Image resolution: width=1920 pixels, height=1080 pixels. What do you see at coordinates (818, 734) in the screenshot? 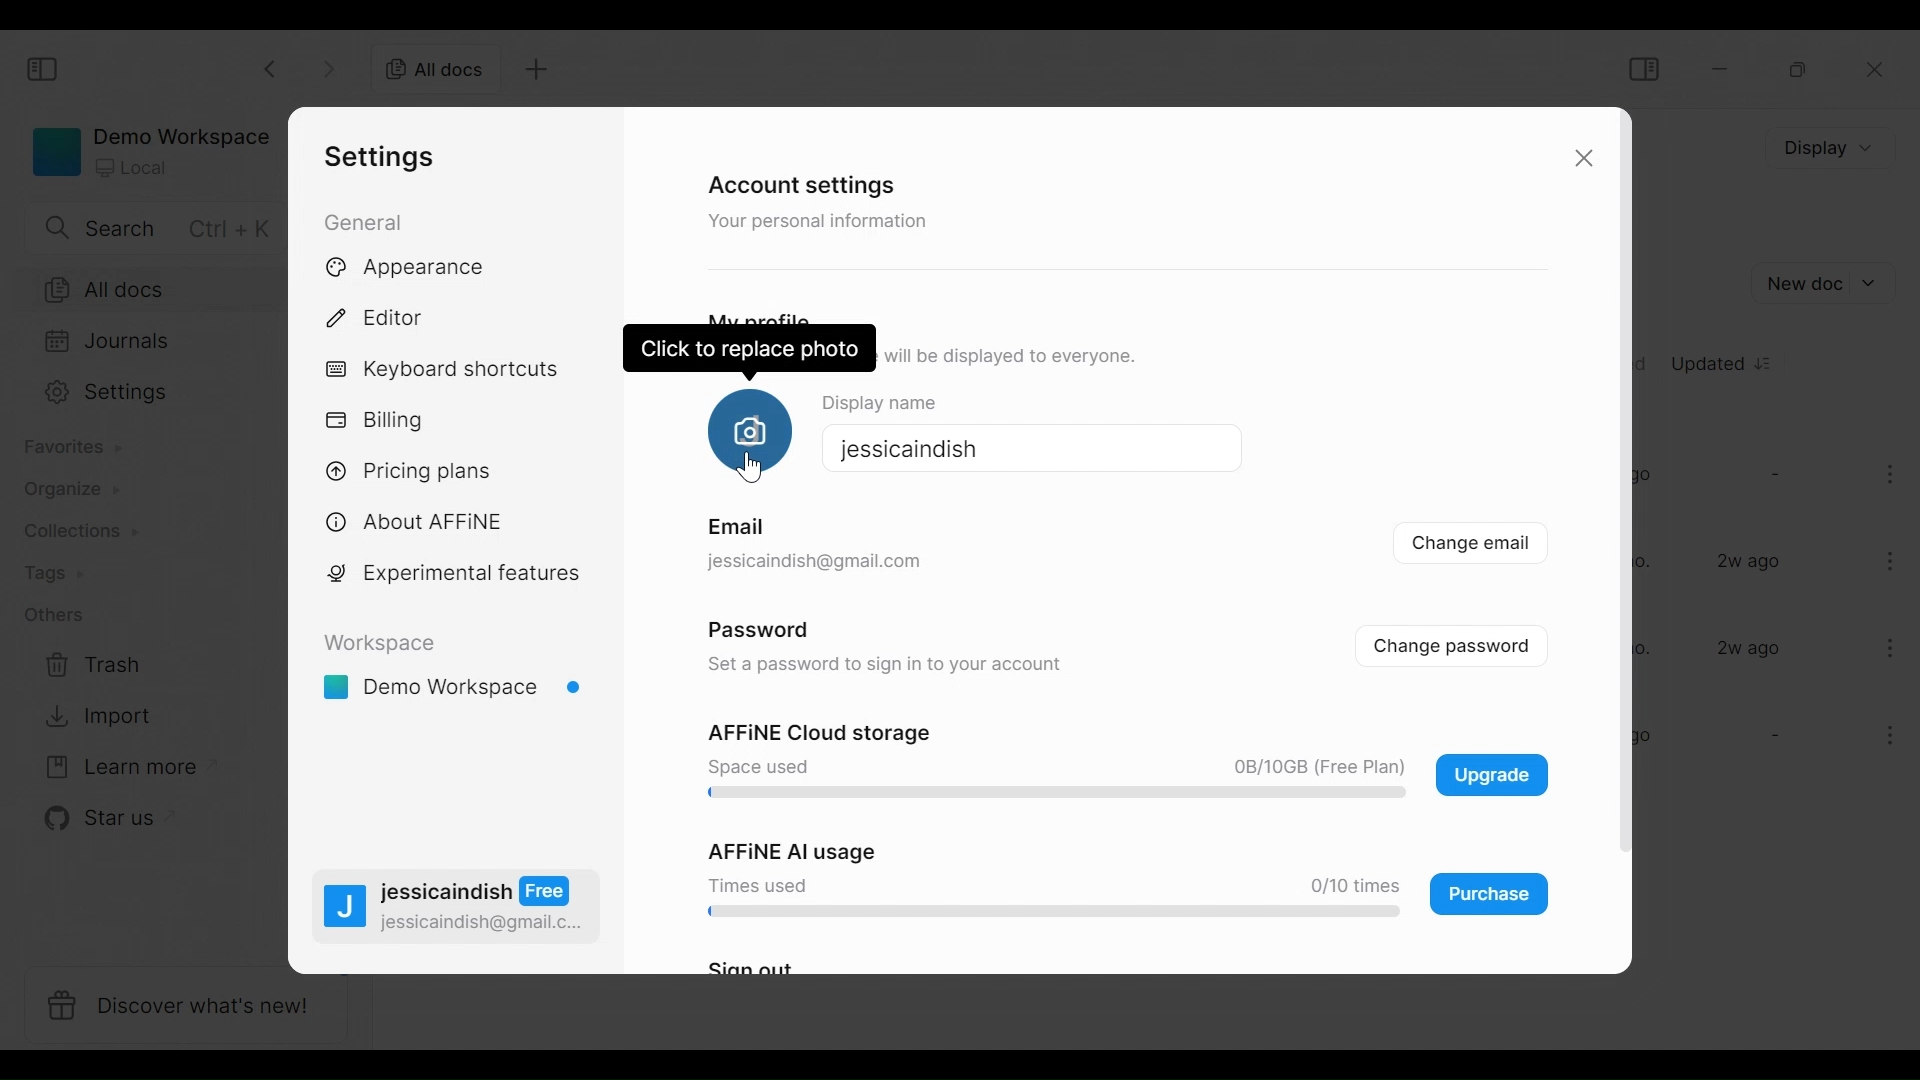
I see `AFFINE Cloud storage` at bounding box center [818, 734].